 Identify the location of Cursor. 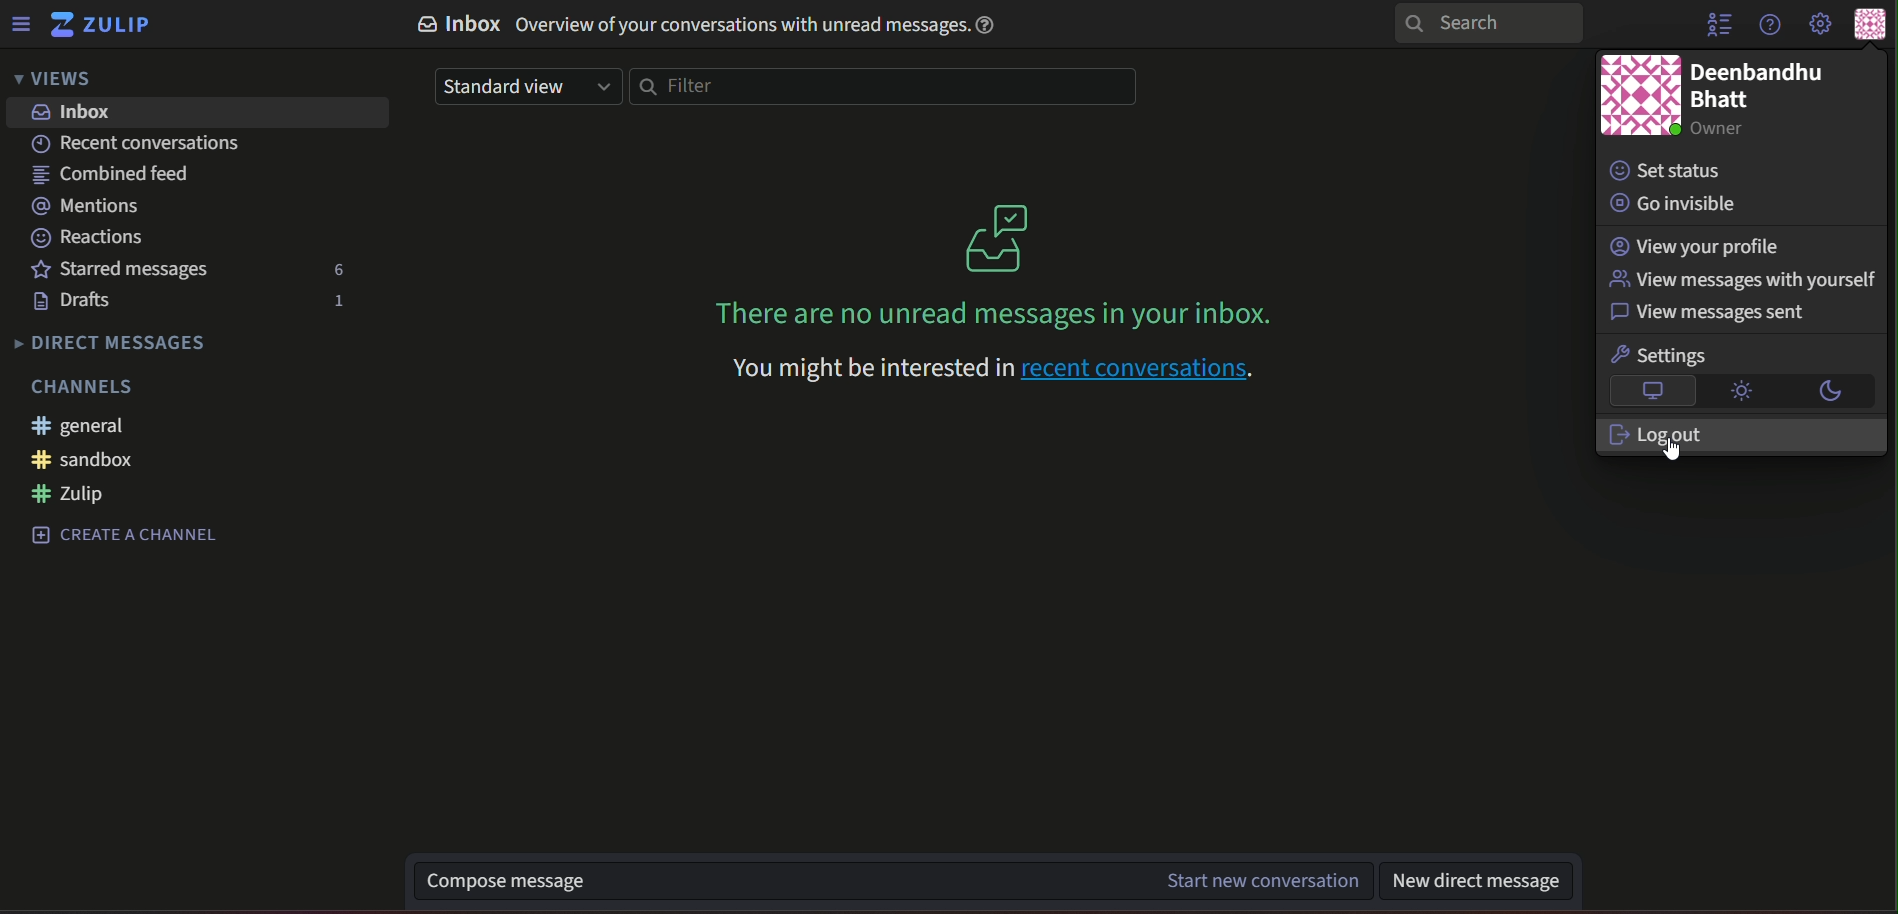
(1670, 452).